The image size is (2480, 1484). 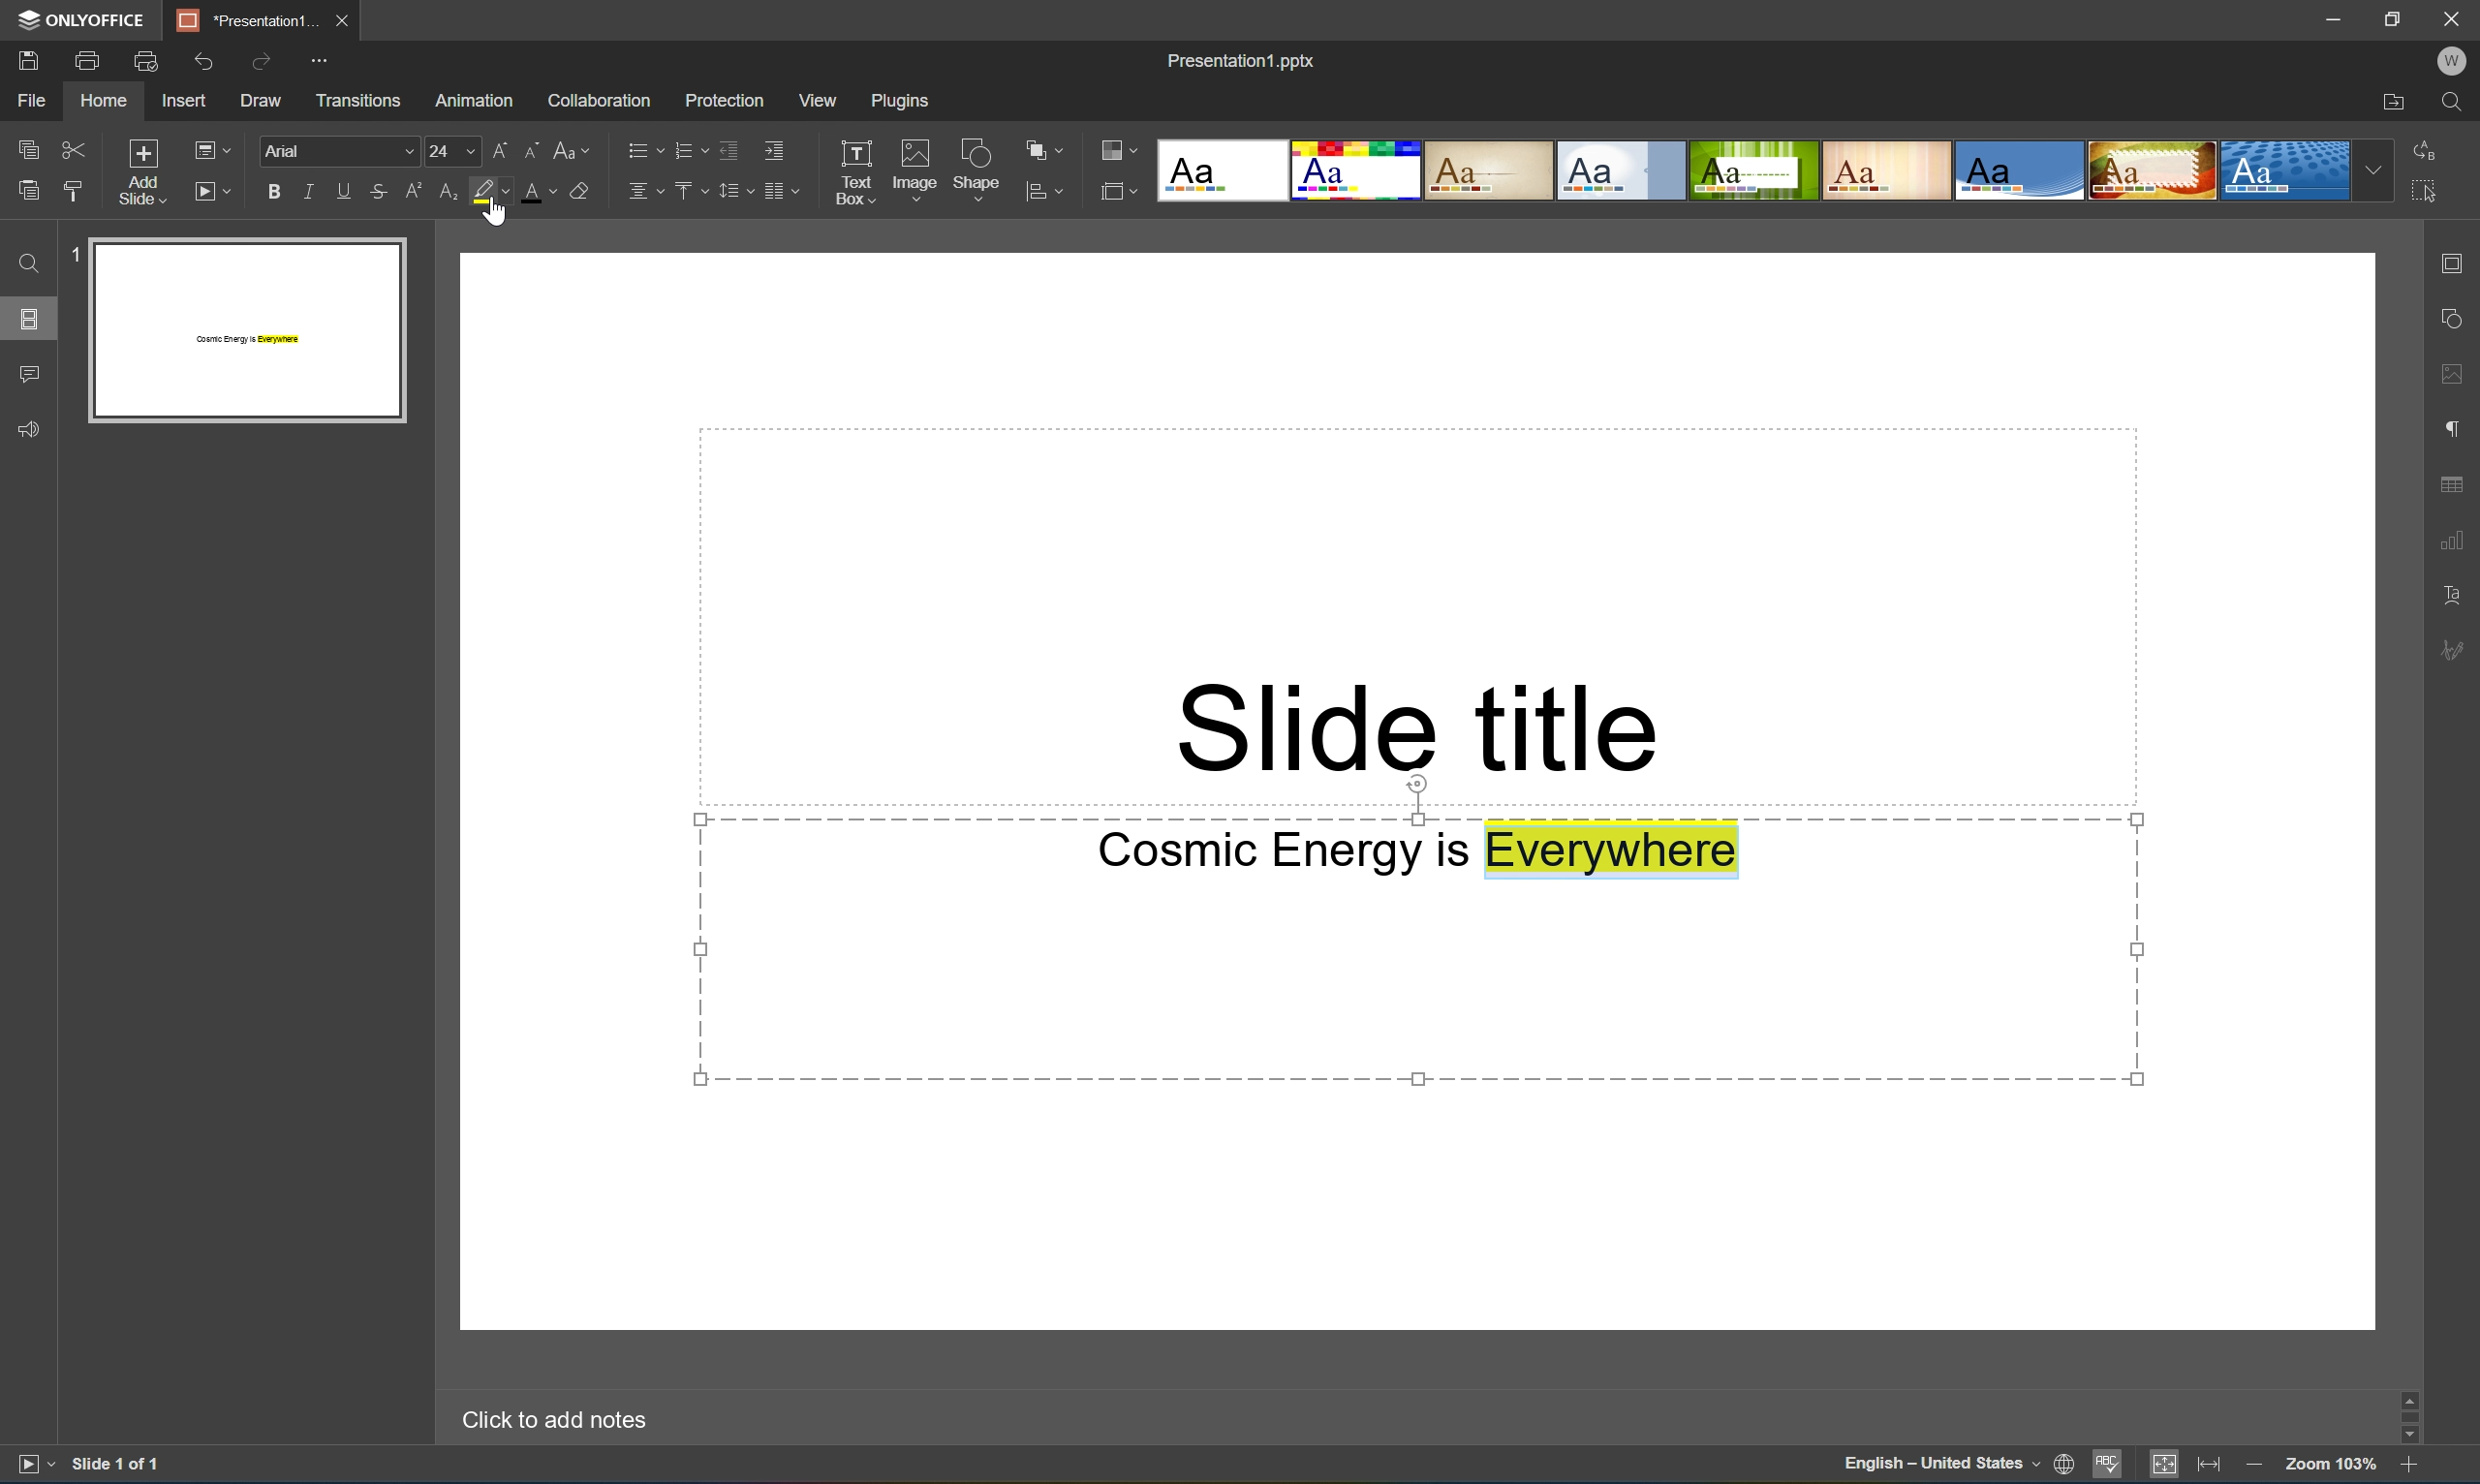 I want to click on Align Horizontal, so click(x=643, y=190).